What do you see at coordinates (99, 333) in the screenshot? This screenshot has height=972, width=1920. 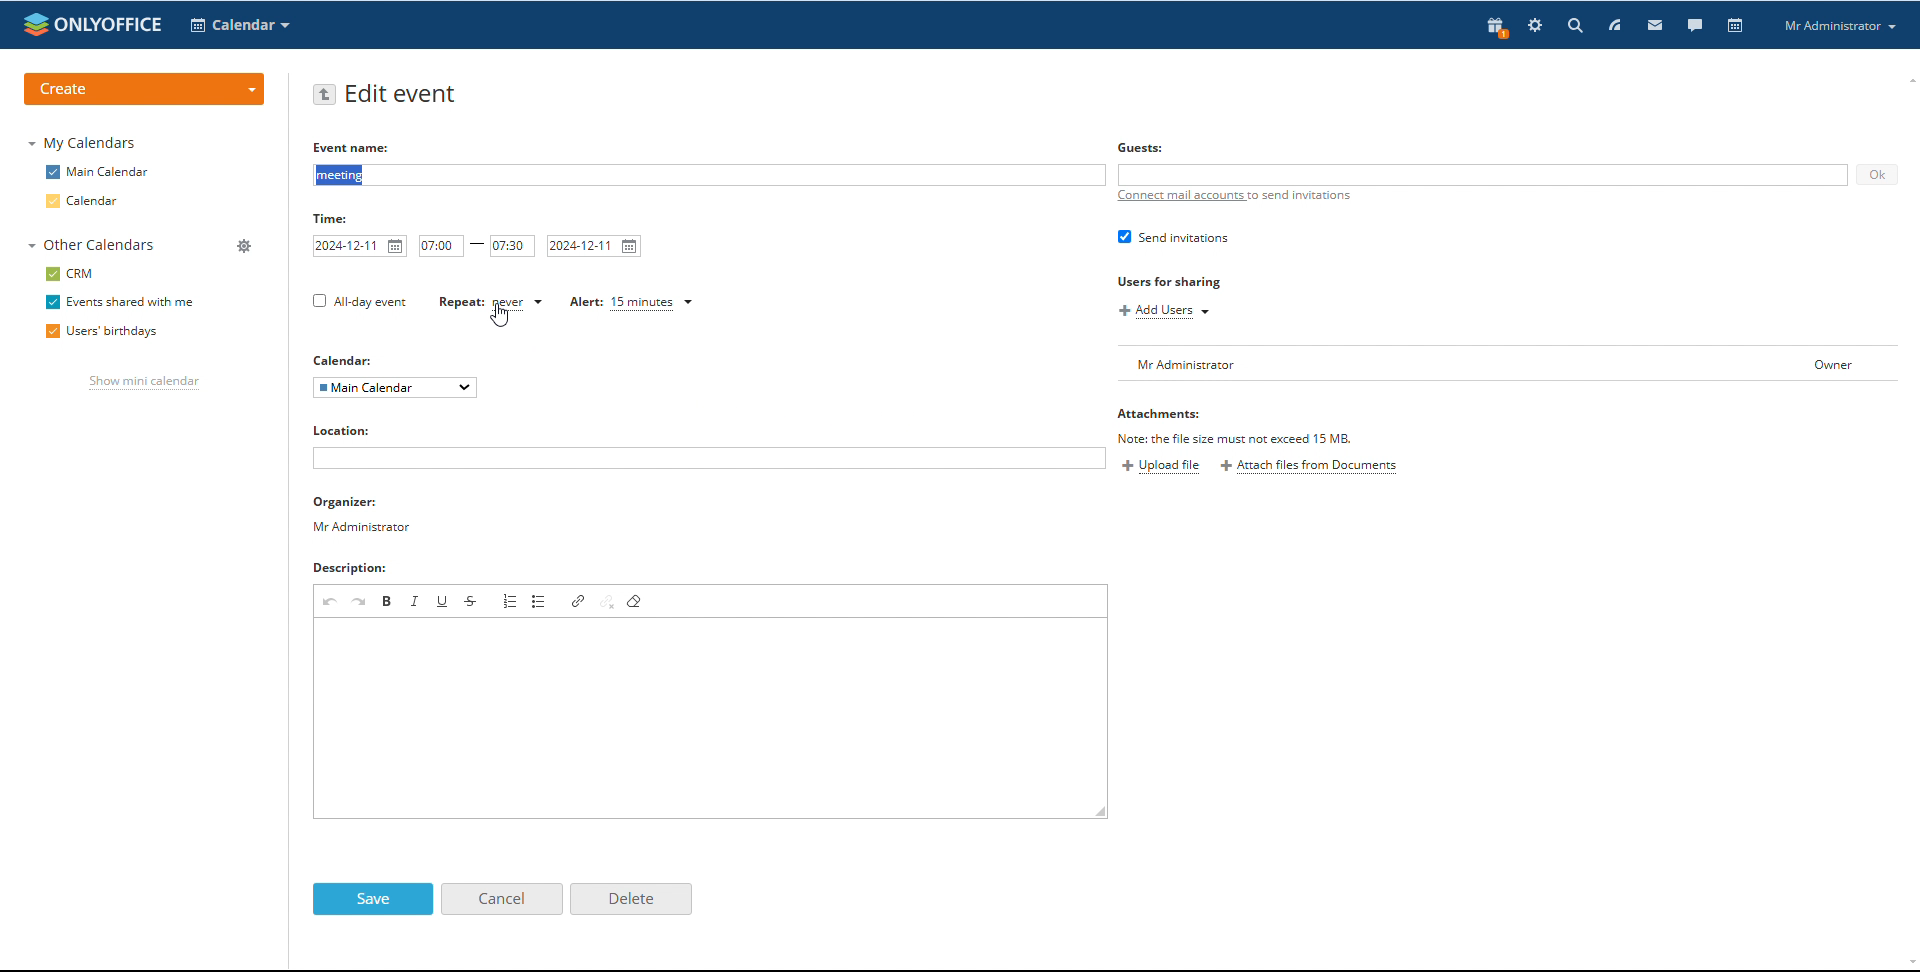 I see `users' birthdays` at bounding box center [99, 333].